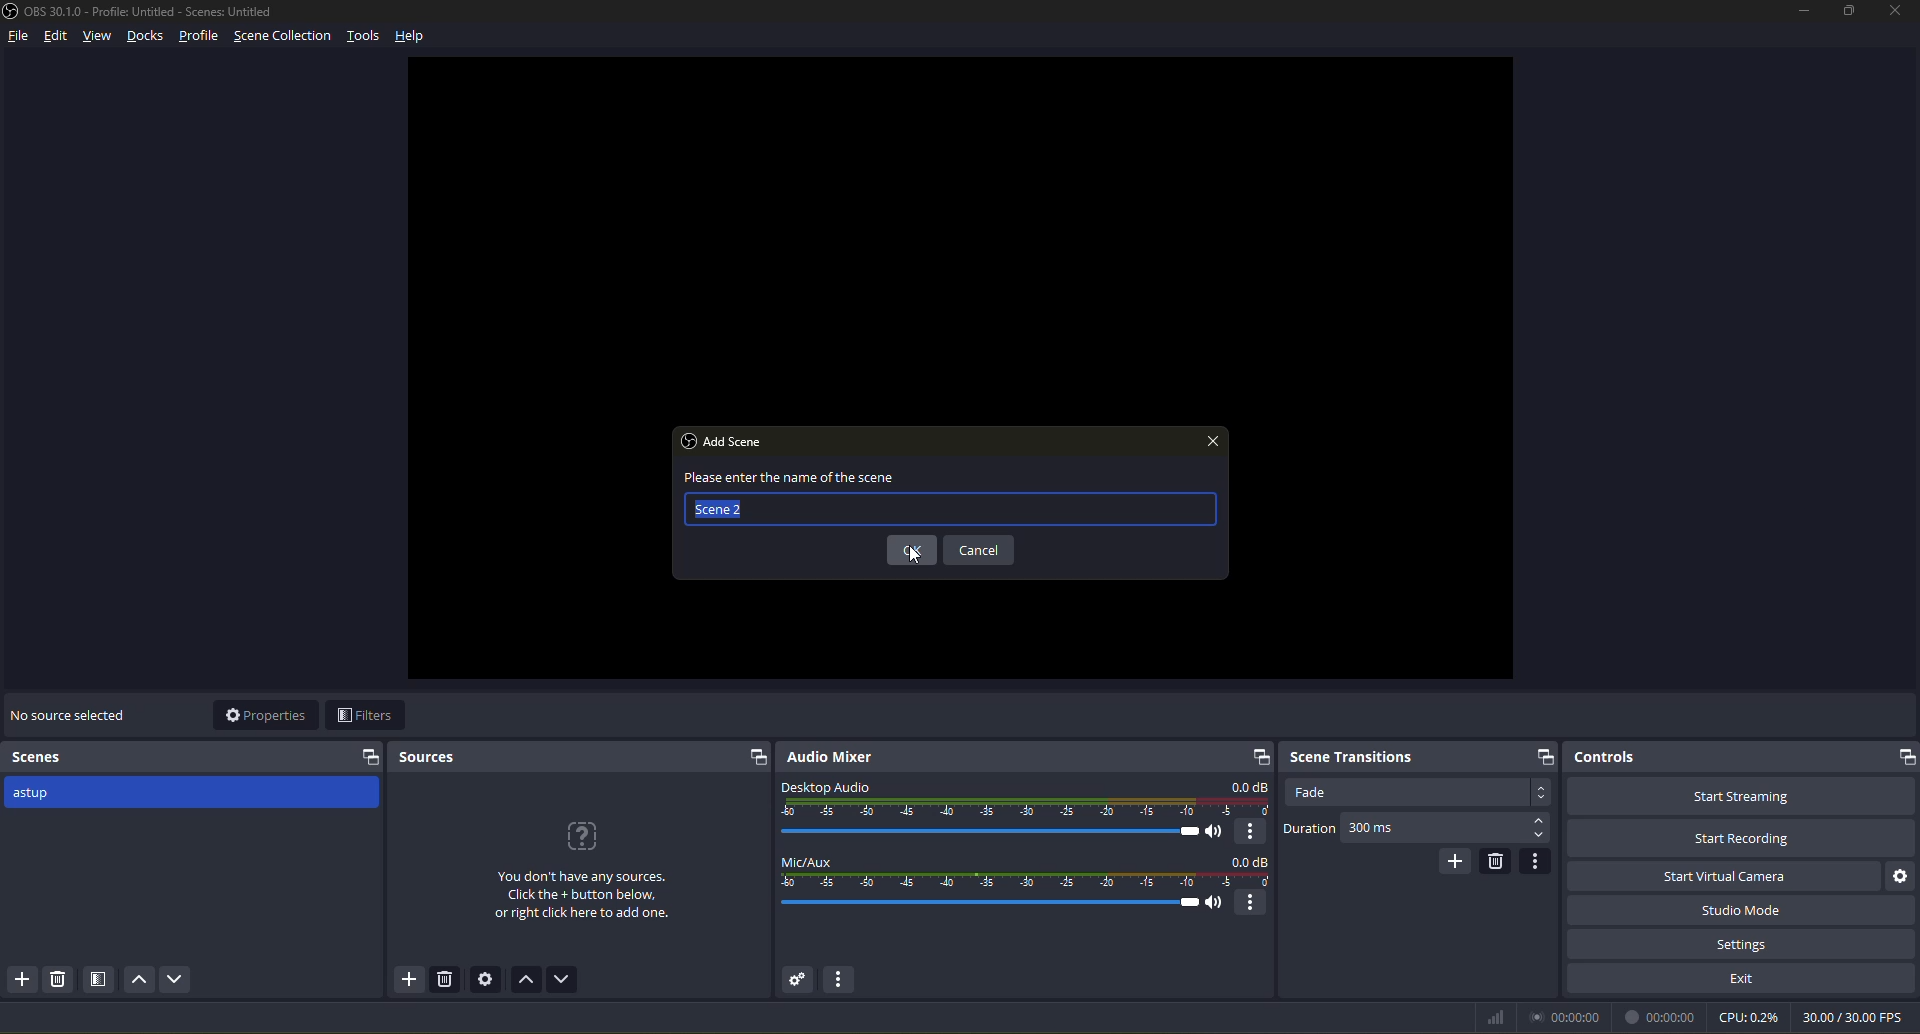 The height and width of the screenshot is (1034, 1920). I want to click on sound level, so click(987, 831).